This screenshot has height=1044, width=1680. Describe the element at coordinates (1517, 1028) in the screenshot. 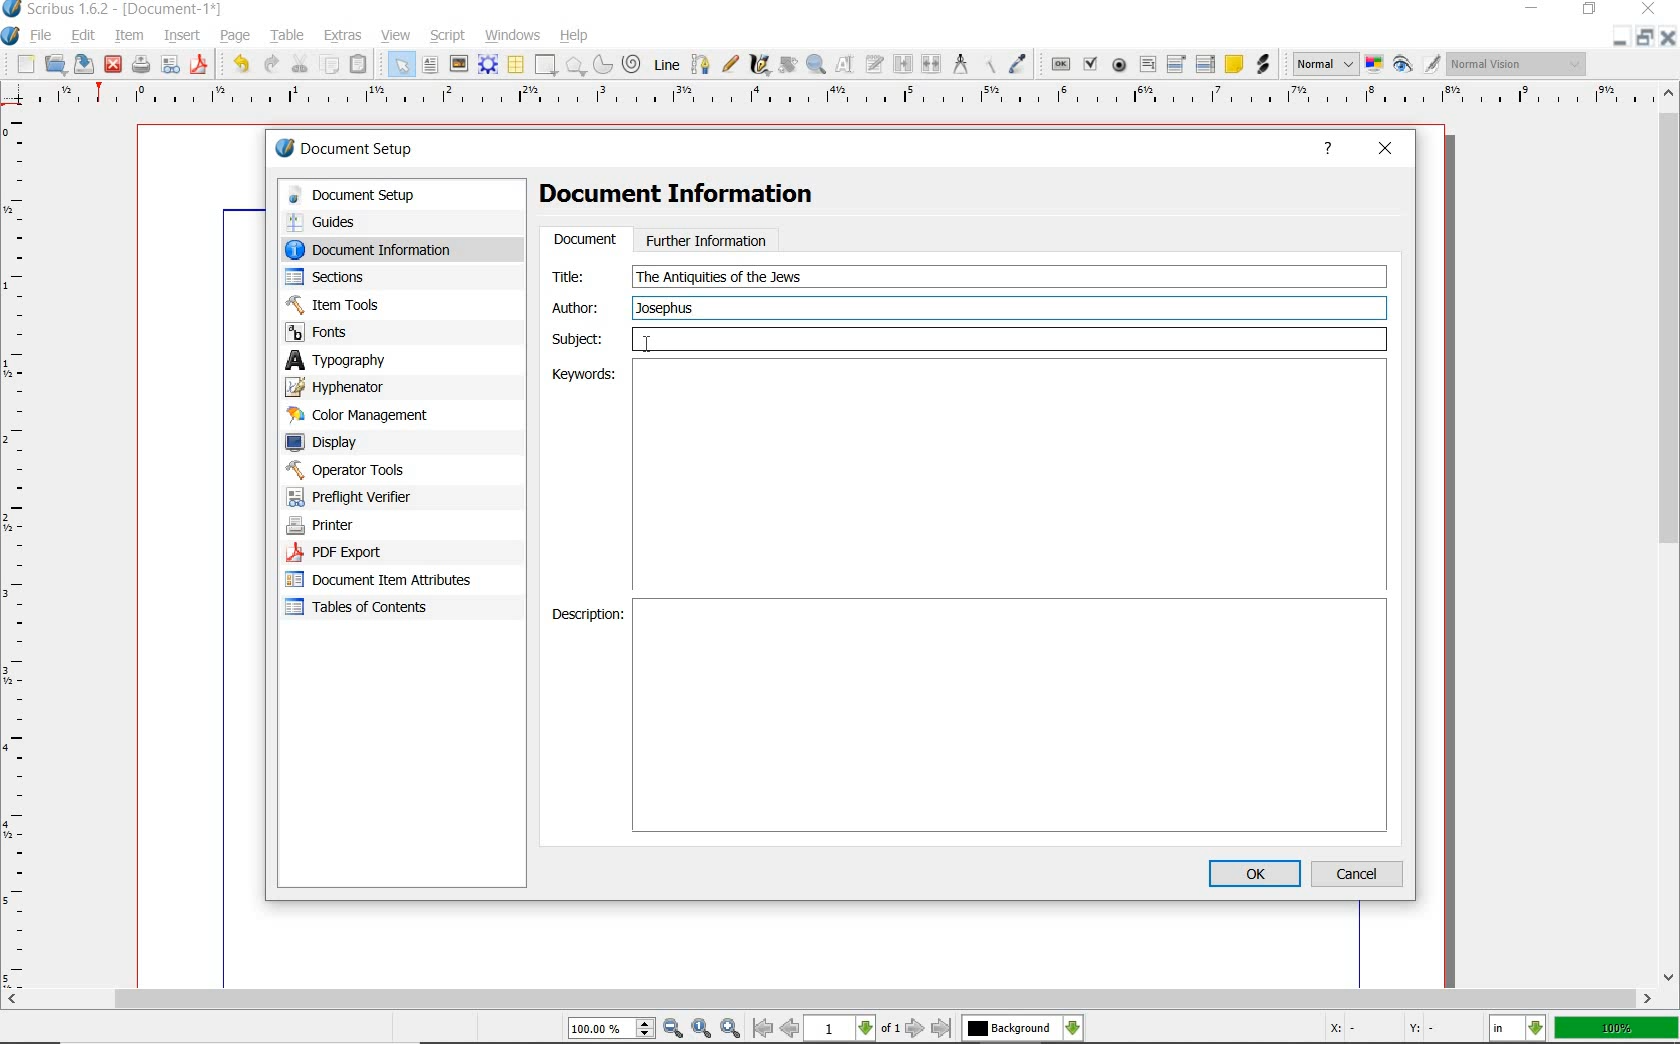

I see `select the current unit` at that location.